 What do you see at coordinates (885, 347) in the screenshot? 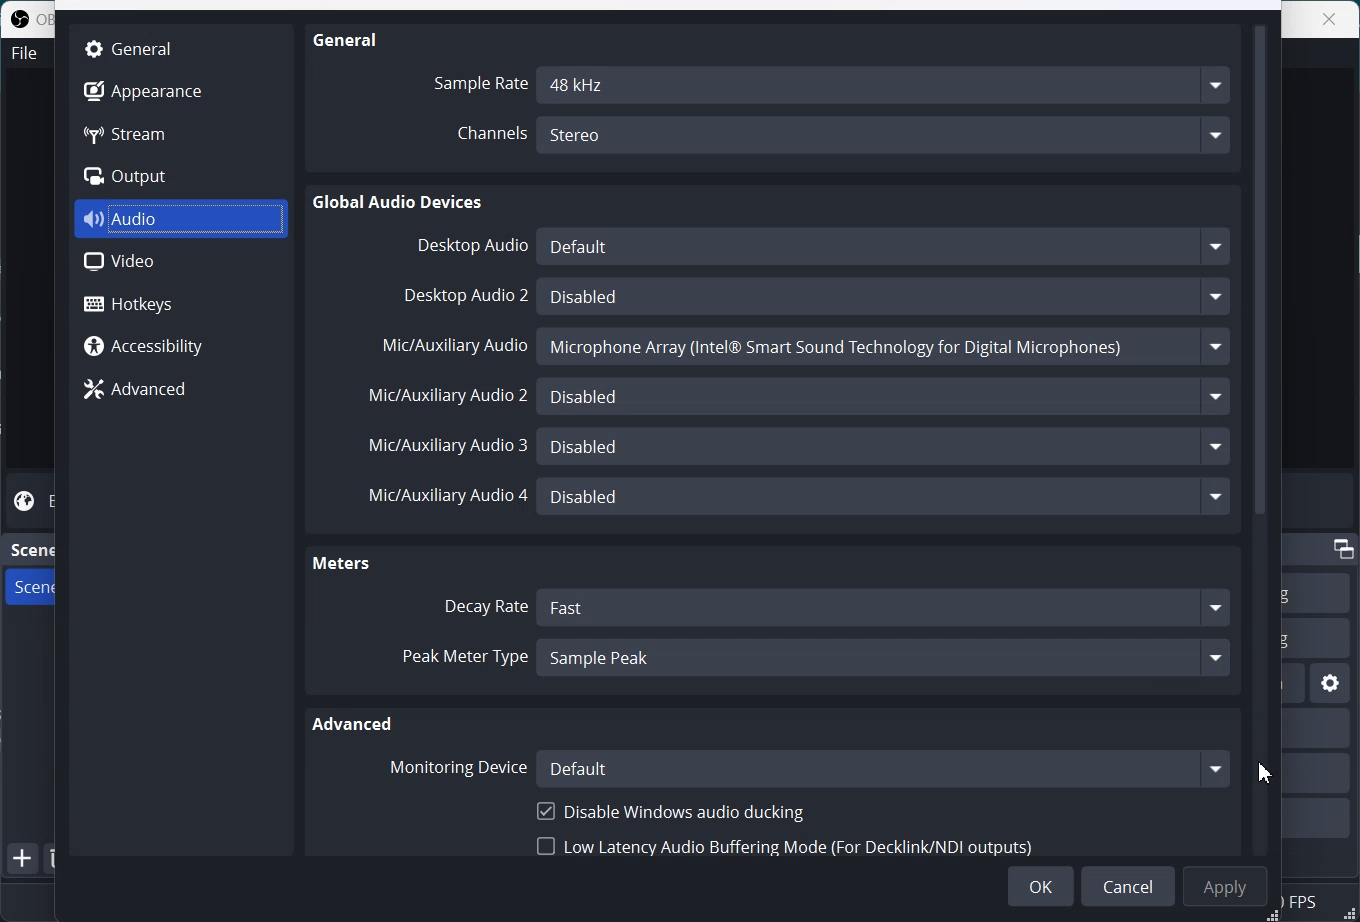
I see `Microphone Array (Intel® Smart Sound Technology for Digital Microphones)` at bounding box center [885, 347].